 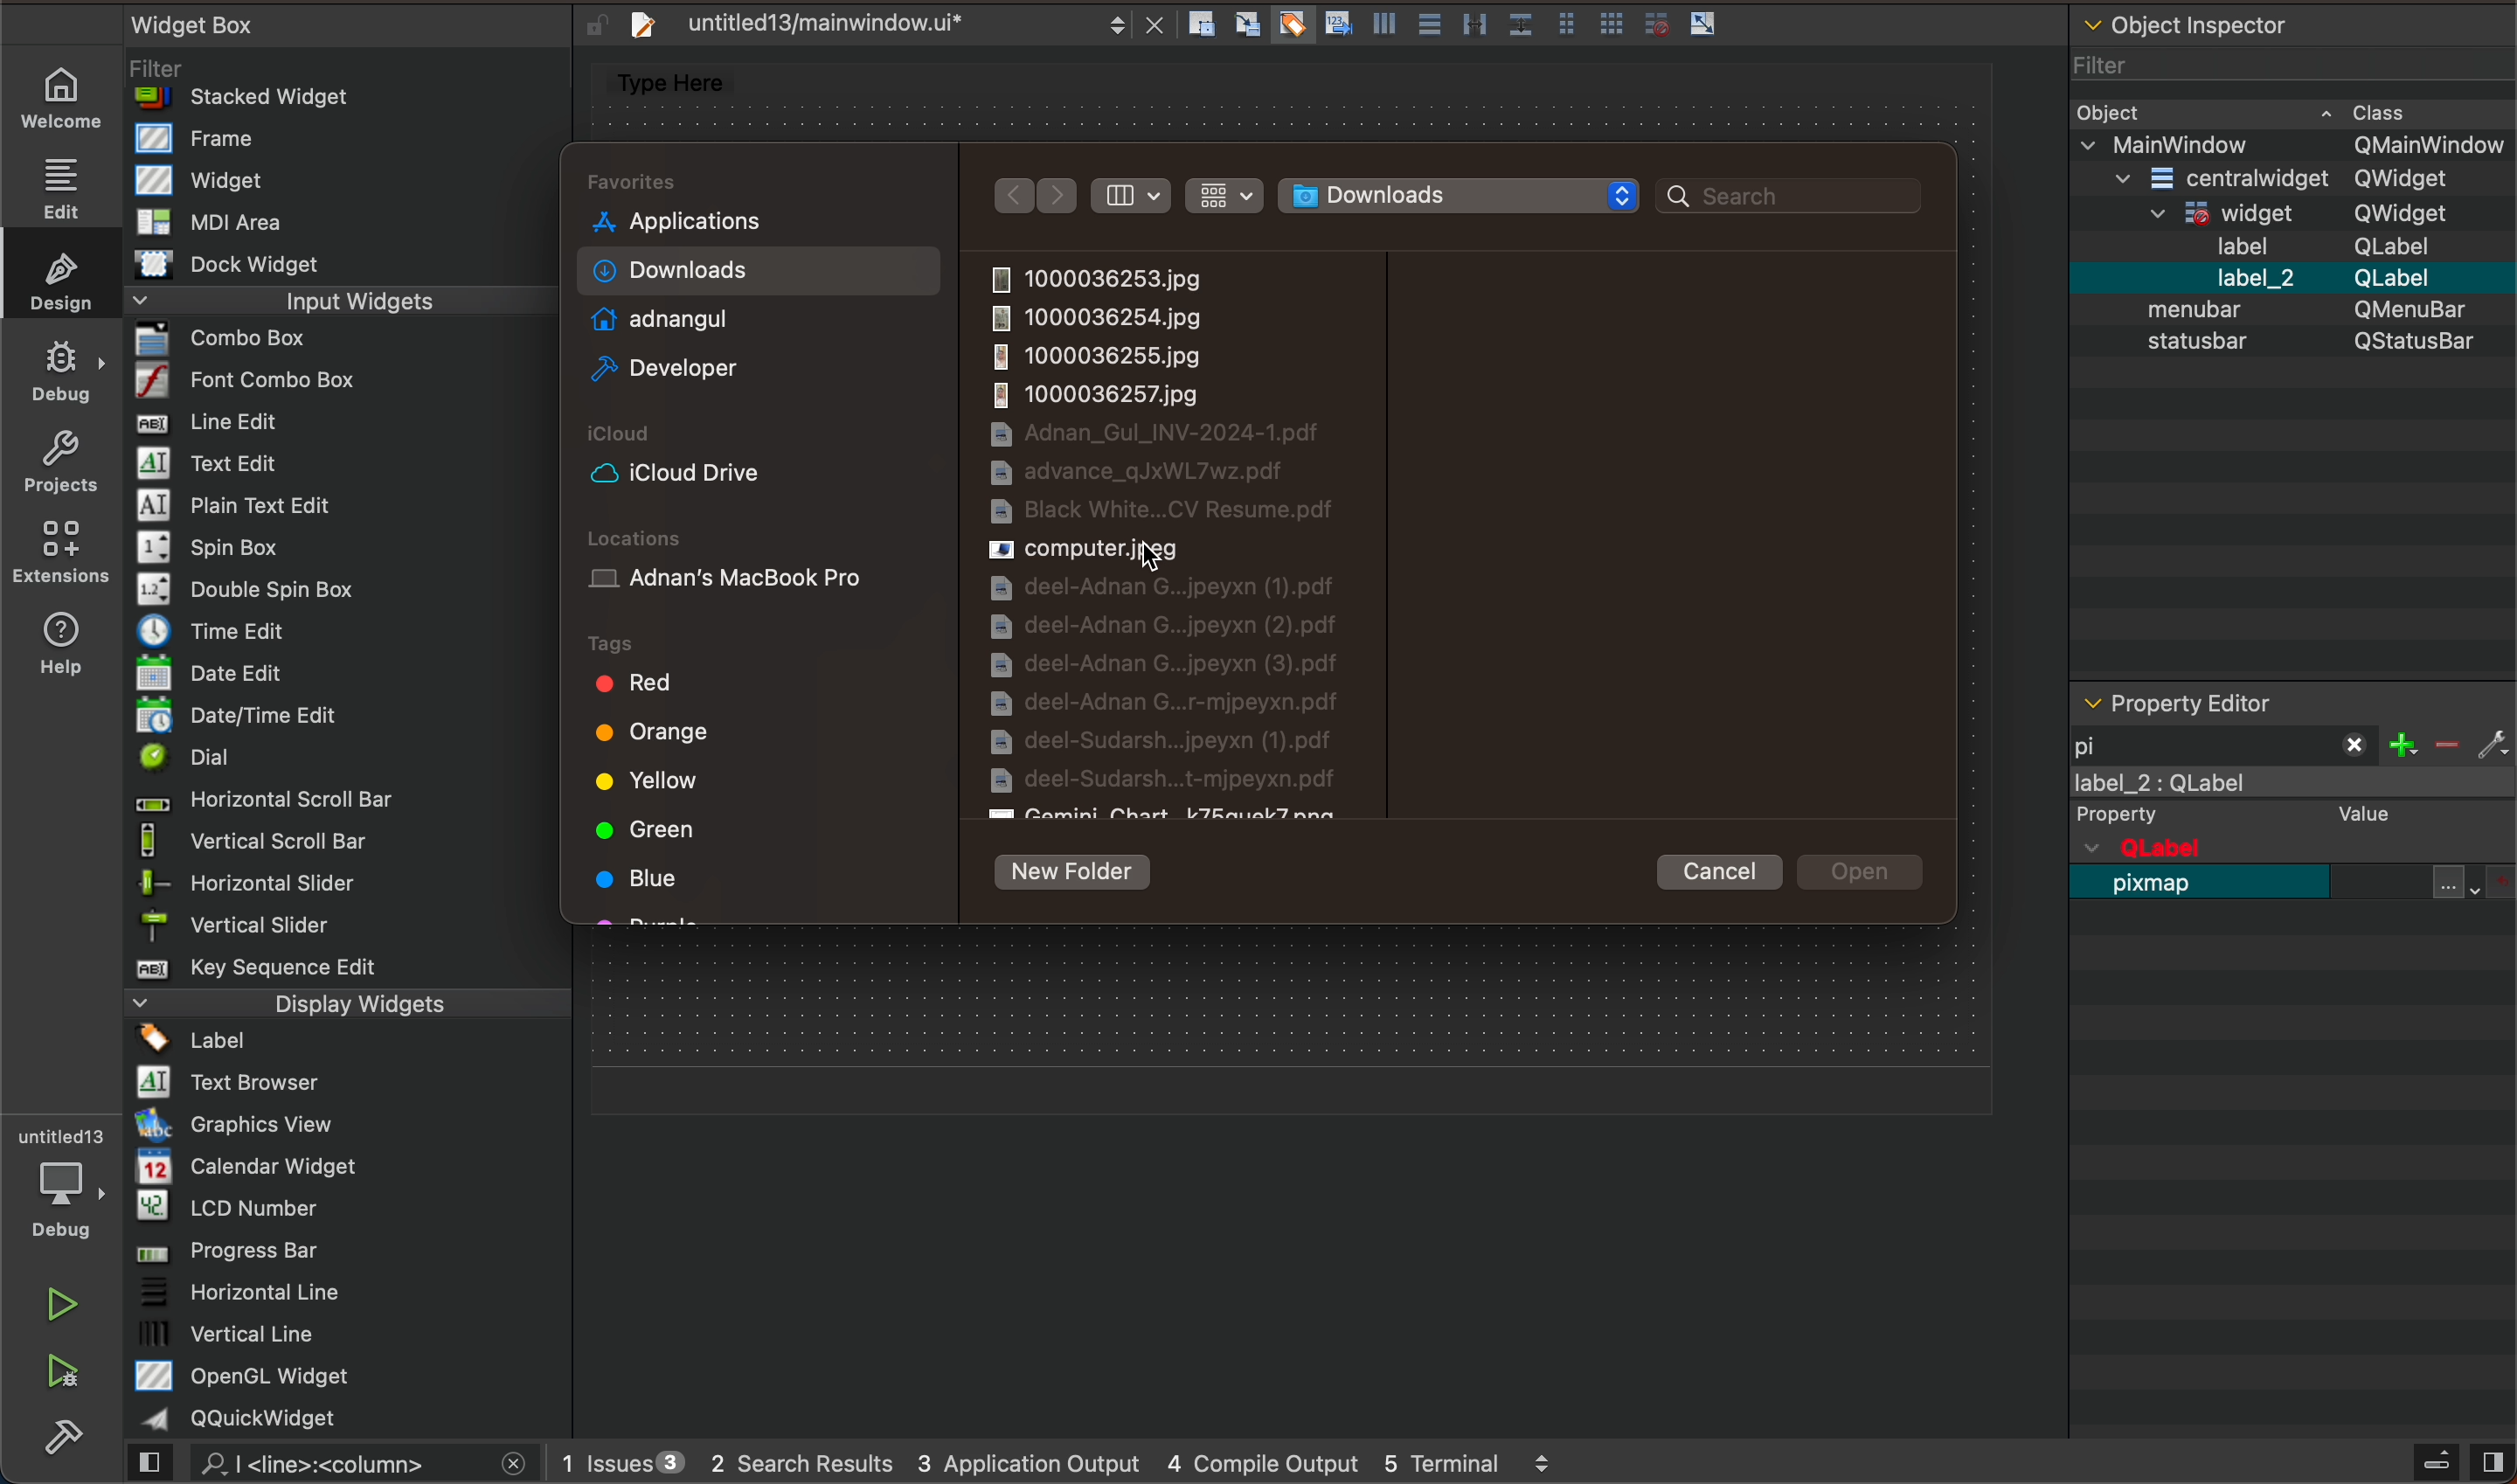 I want to click on back, so click(x=1012, y=195).